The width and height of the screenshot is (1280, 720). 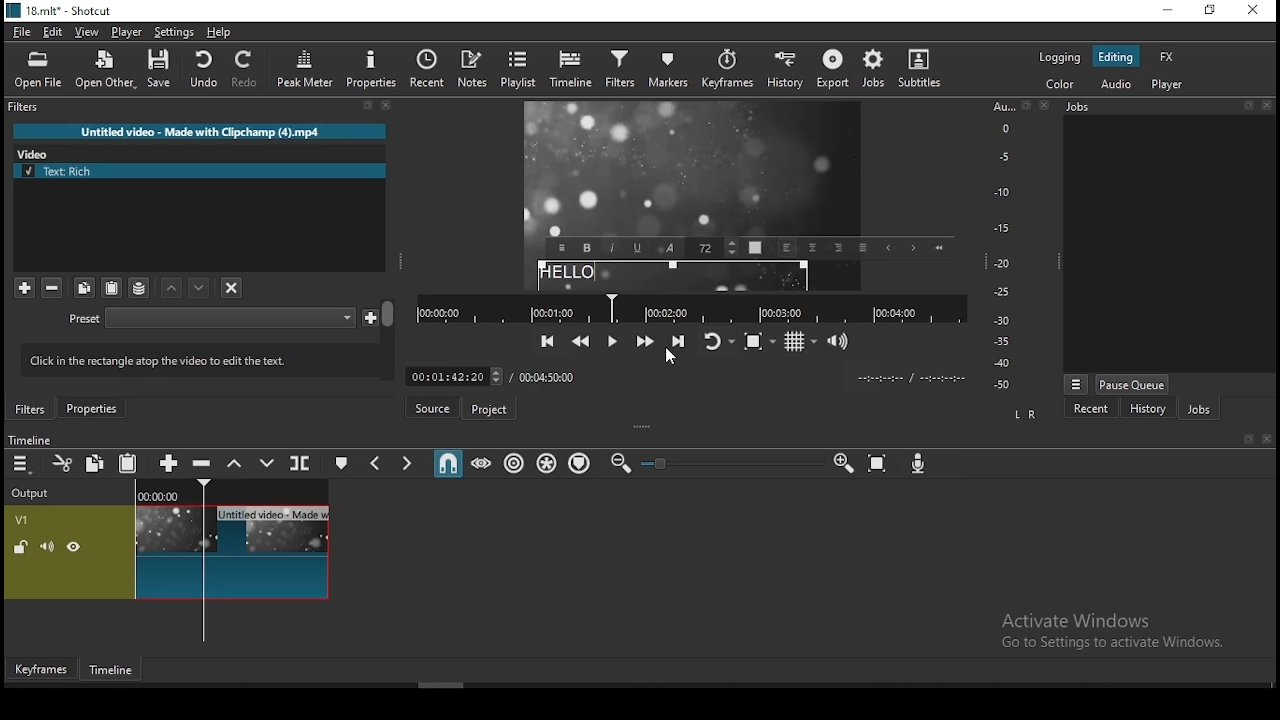 I want to click on skip to the previous point, so click(x=548, y=341).